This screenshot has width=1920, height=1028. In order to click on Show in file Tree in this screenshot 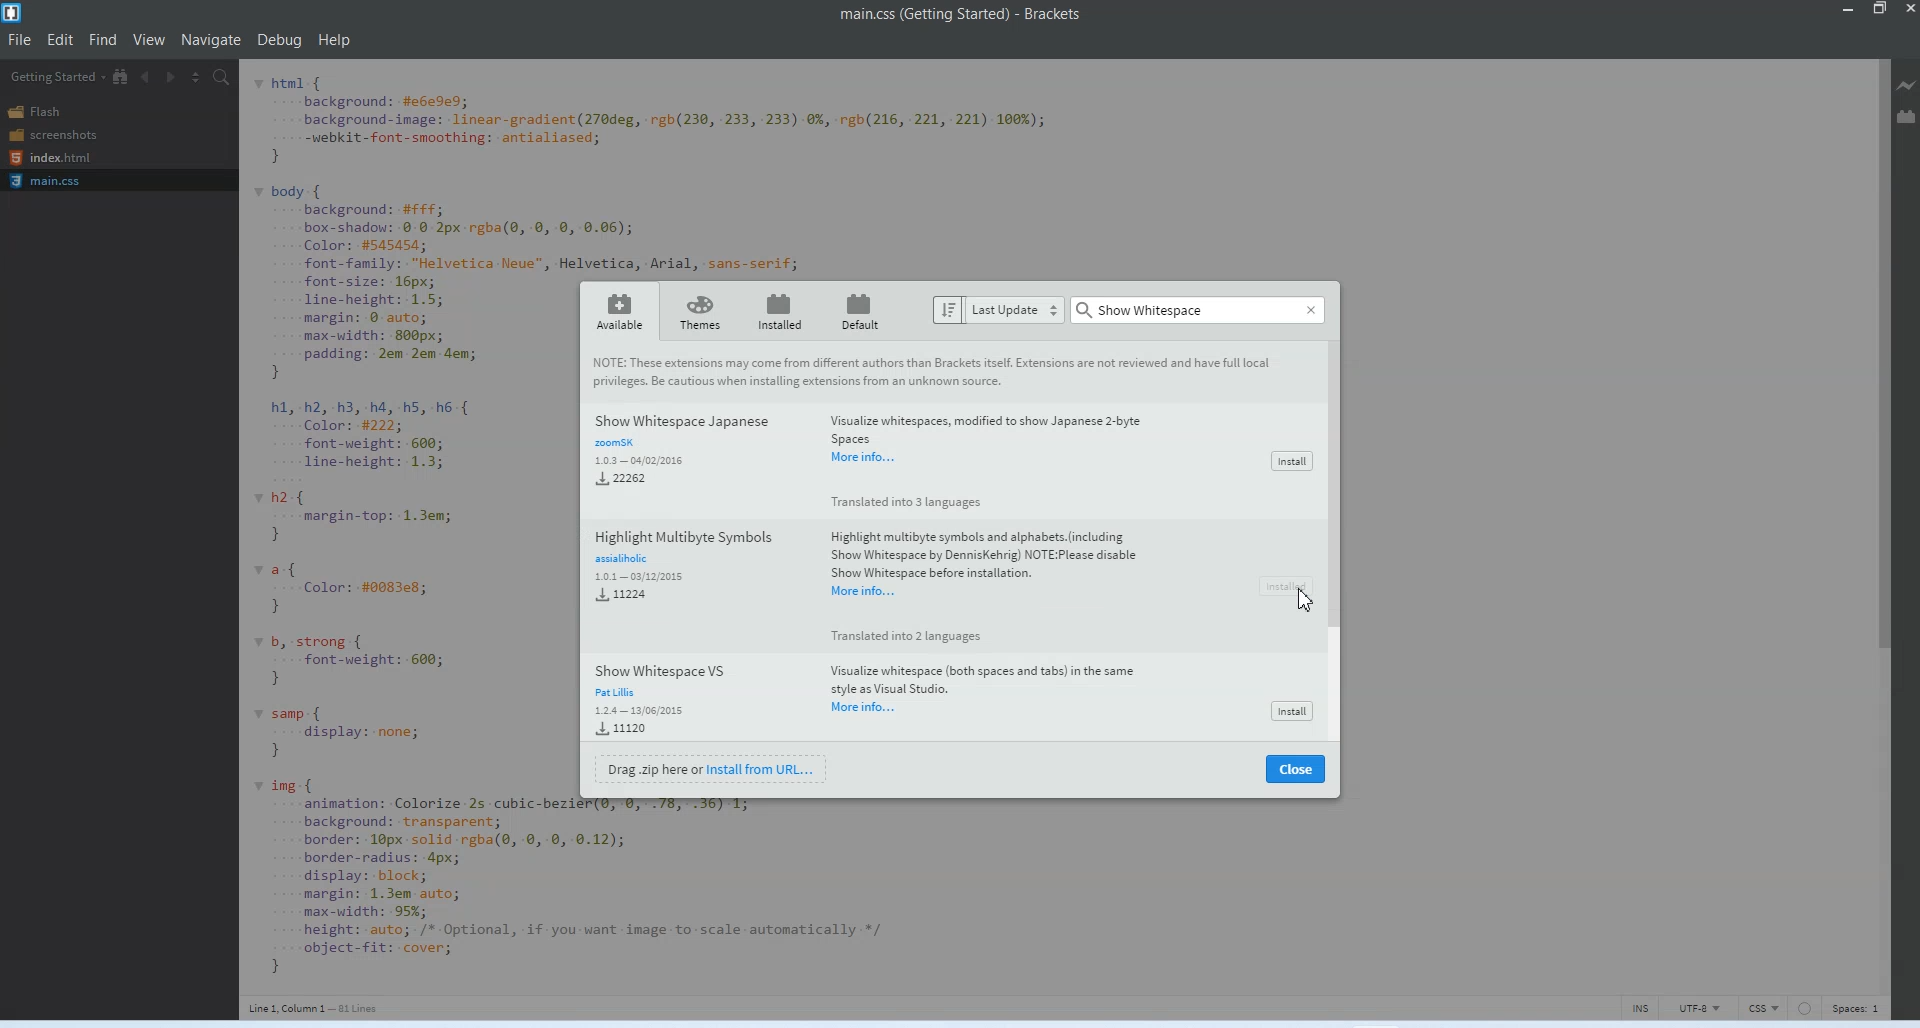, I will do `click(121, 77)`.